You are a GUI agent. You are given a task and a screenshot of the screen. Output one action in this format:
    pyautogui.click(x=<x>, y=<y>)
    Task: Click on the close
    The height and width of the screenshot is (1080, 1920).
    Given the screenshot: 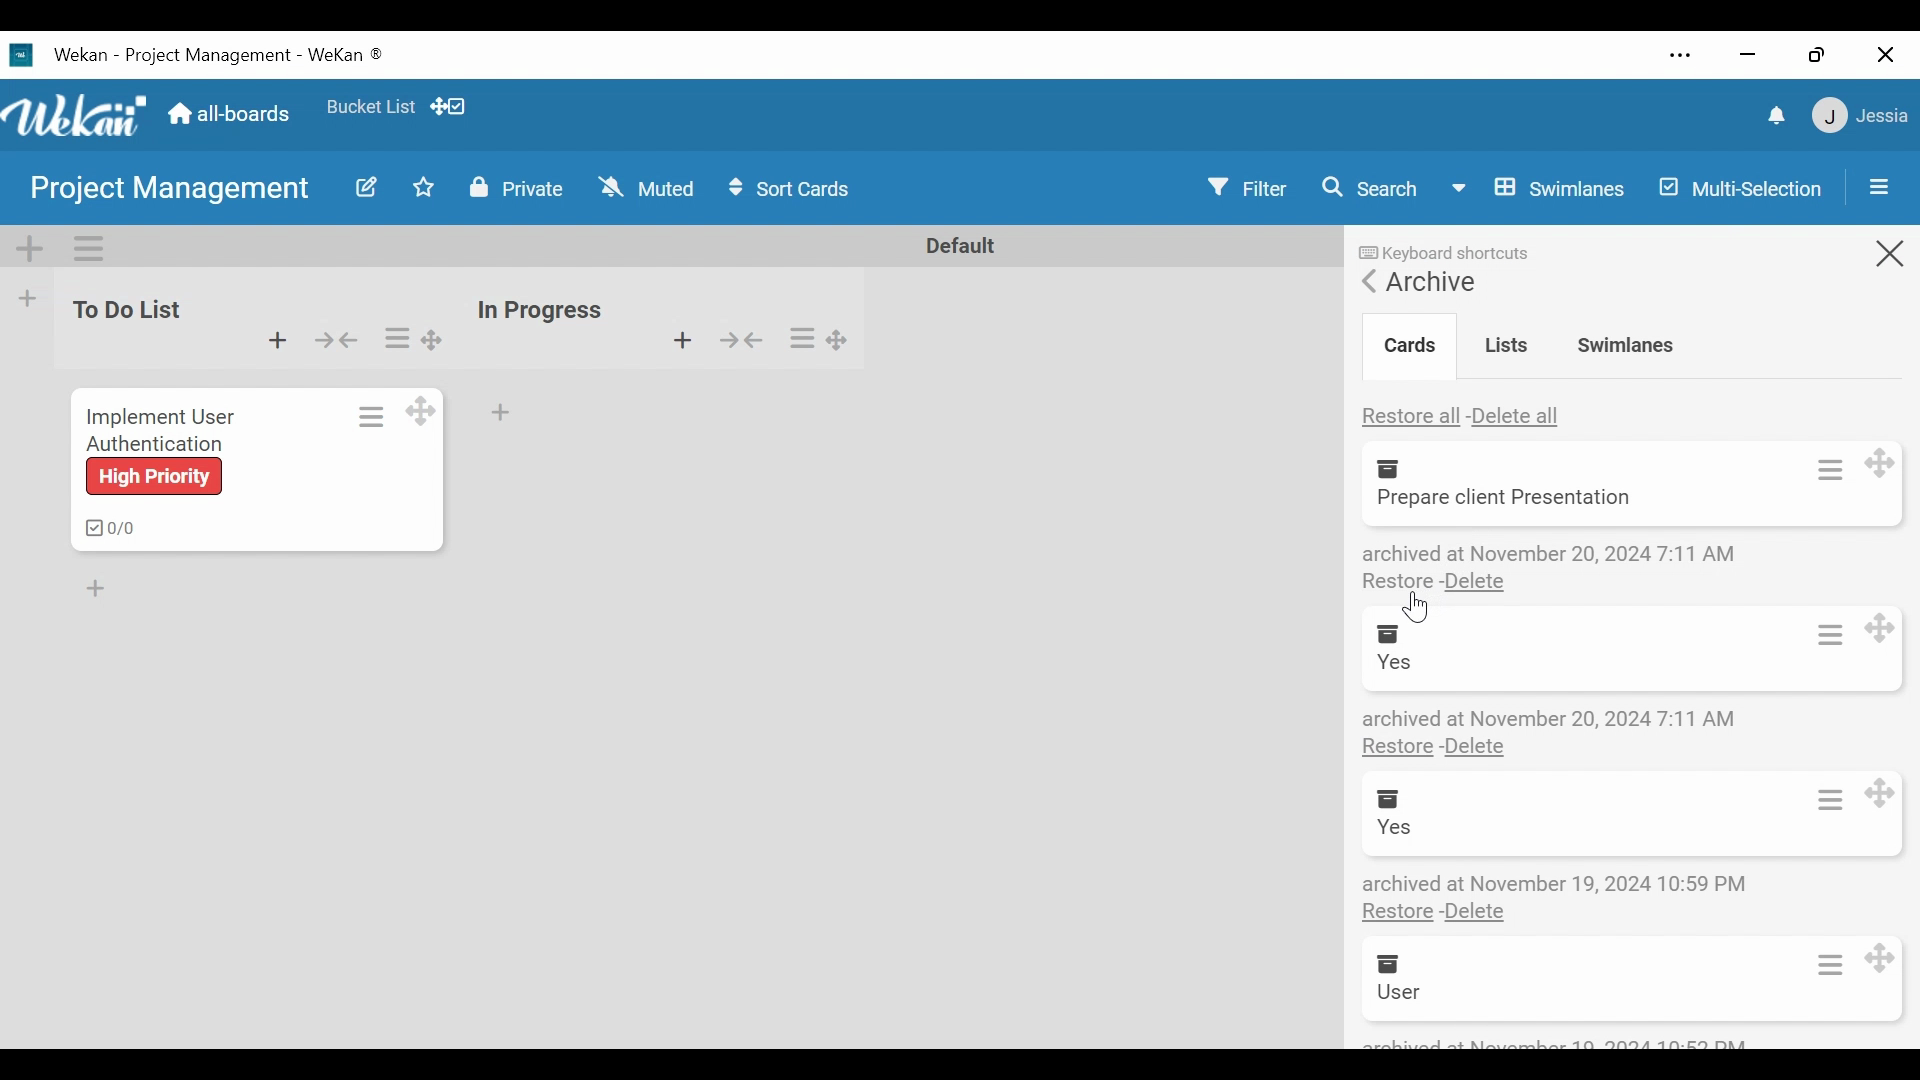 What is the action you would take?
    pyautogui.click(x=1886, y=56)
    